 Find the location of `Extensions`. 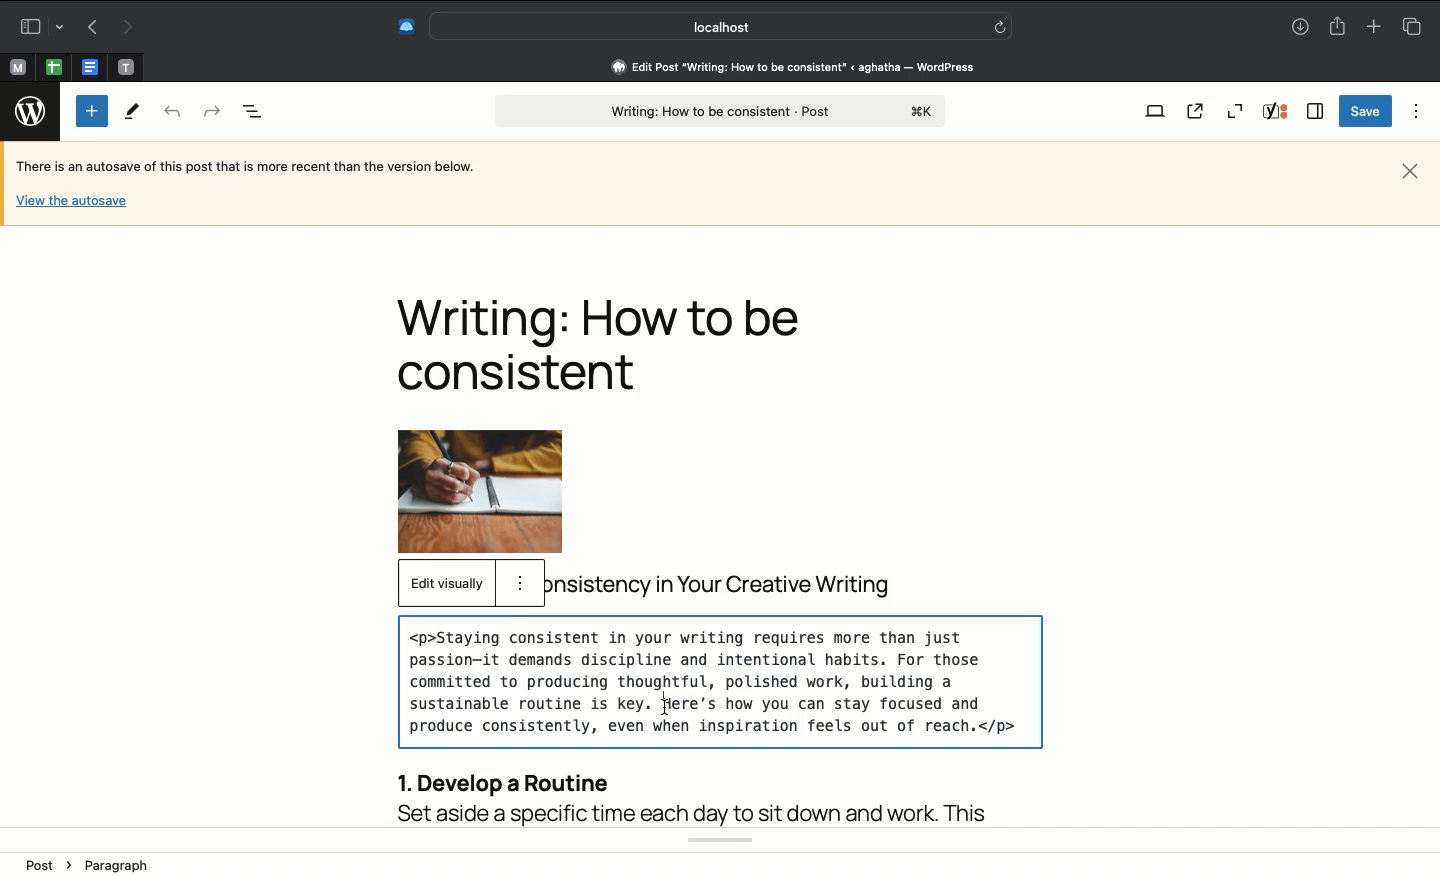

Extensions is located at coordinates (405, 24).